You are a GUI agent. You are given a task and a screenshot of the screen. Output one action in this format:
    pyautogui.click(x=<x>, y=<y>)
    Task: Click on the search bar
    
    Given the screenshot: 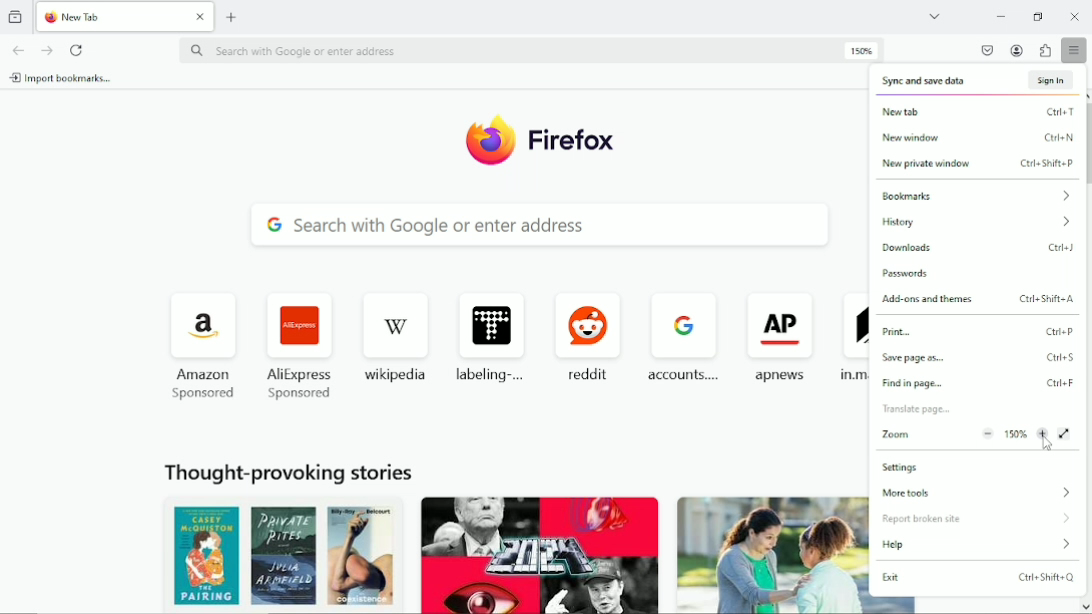 What is the action you would take?
    pyautogui.click(x=537, y=50)
    